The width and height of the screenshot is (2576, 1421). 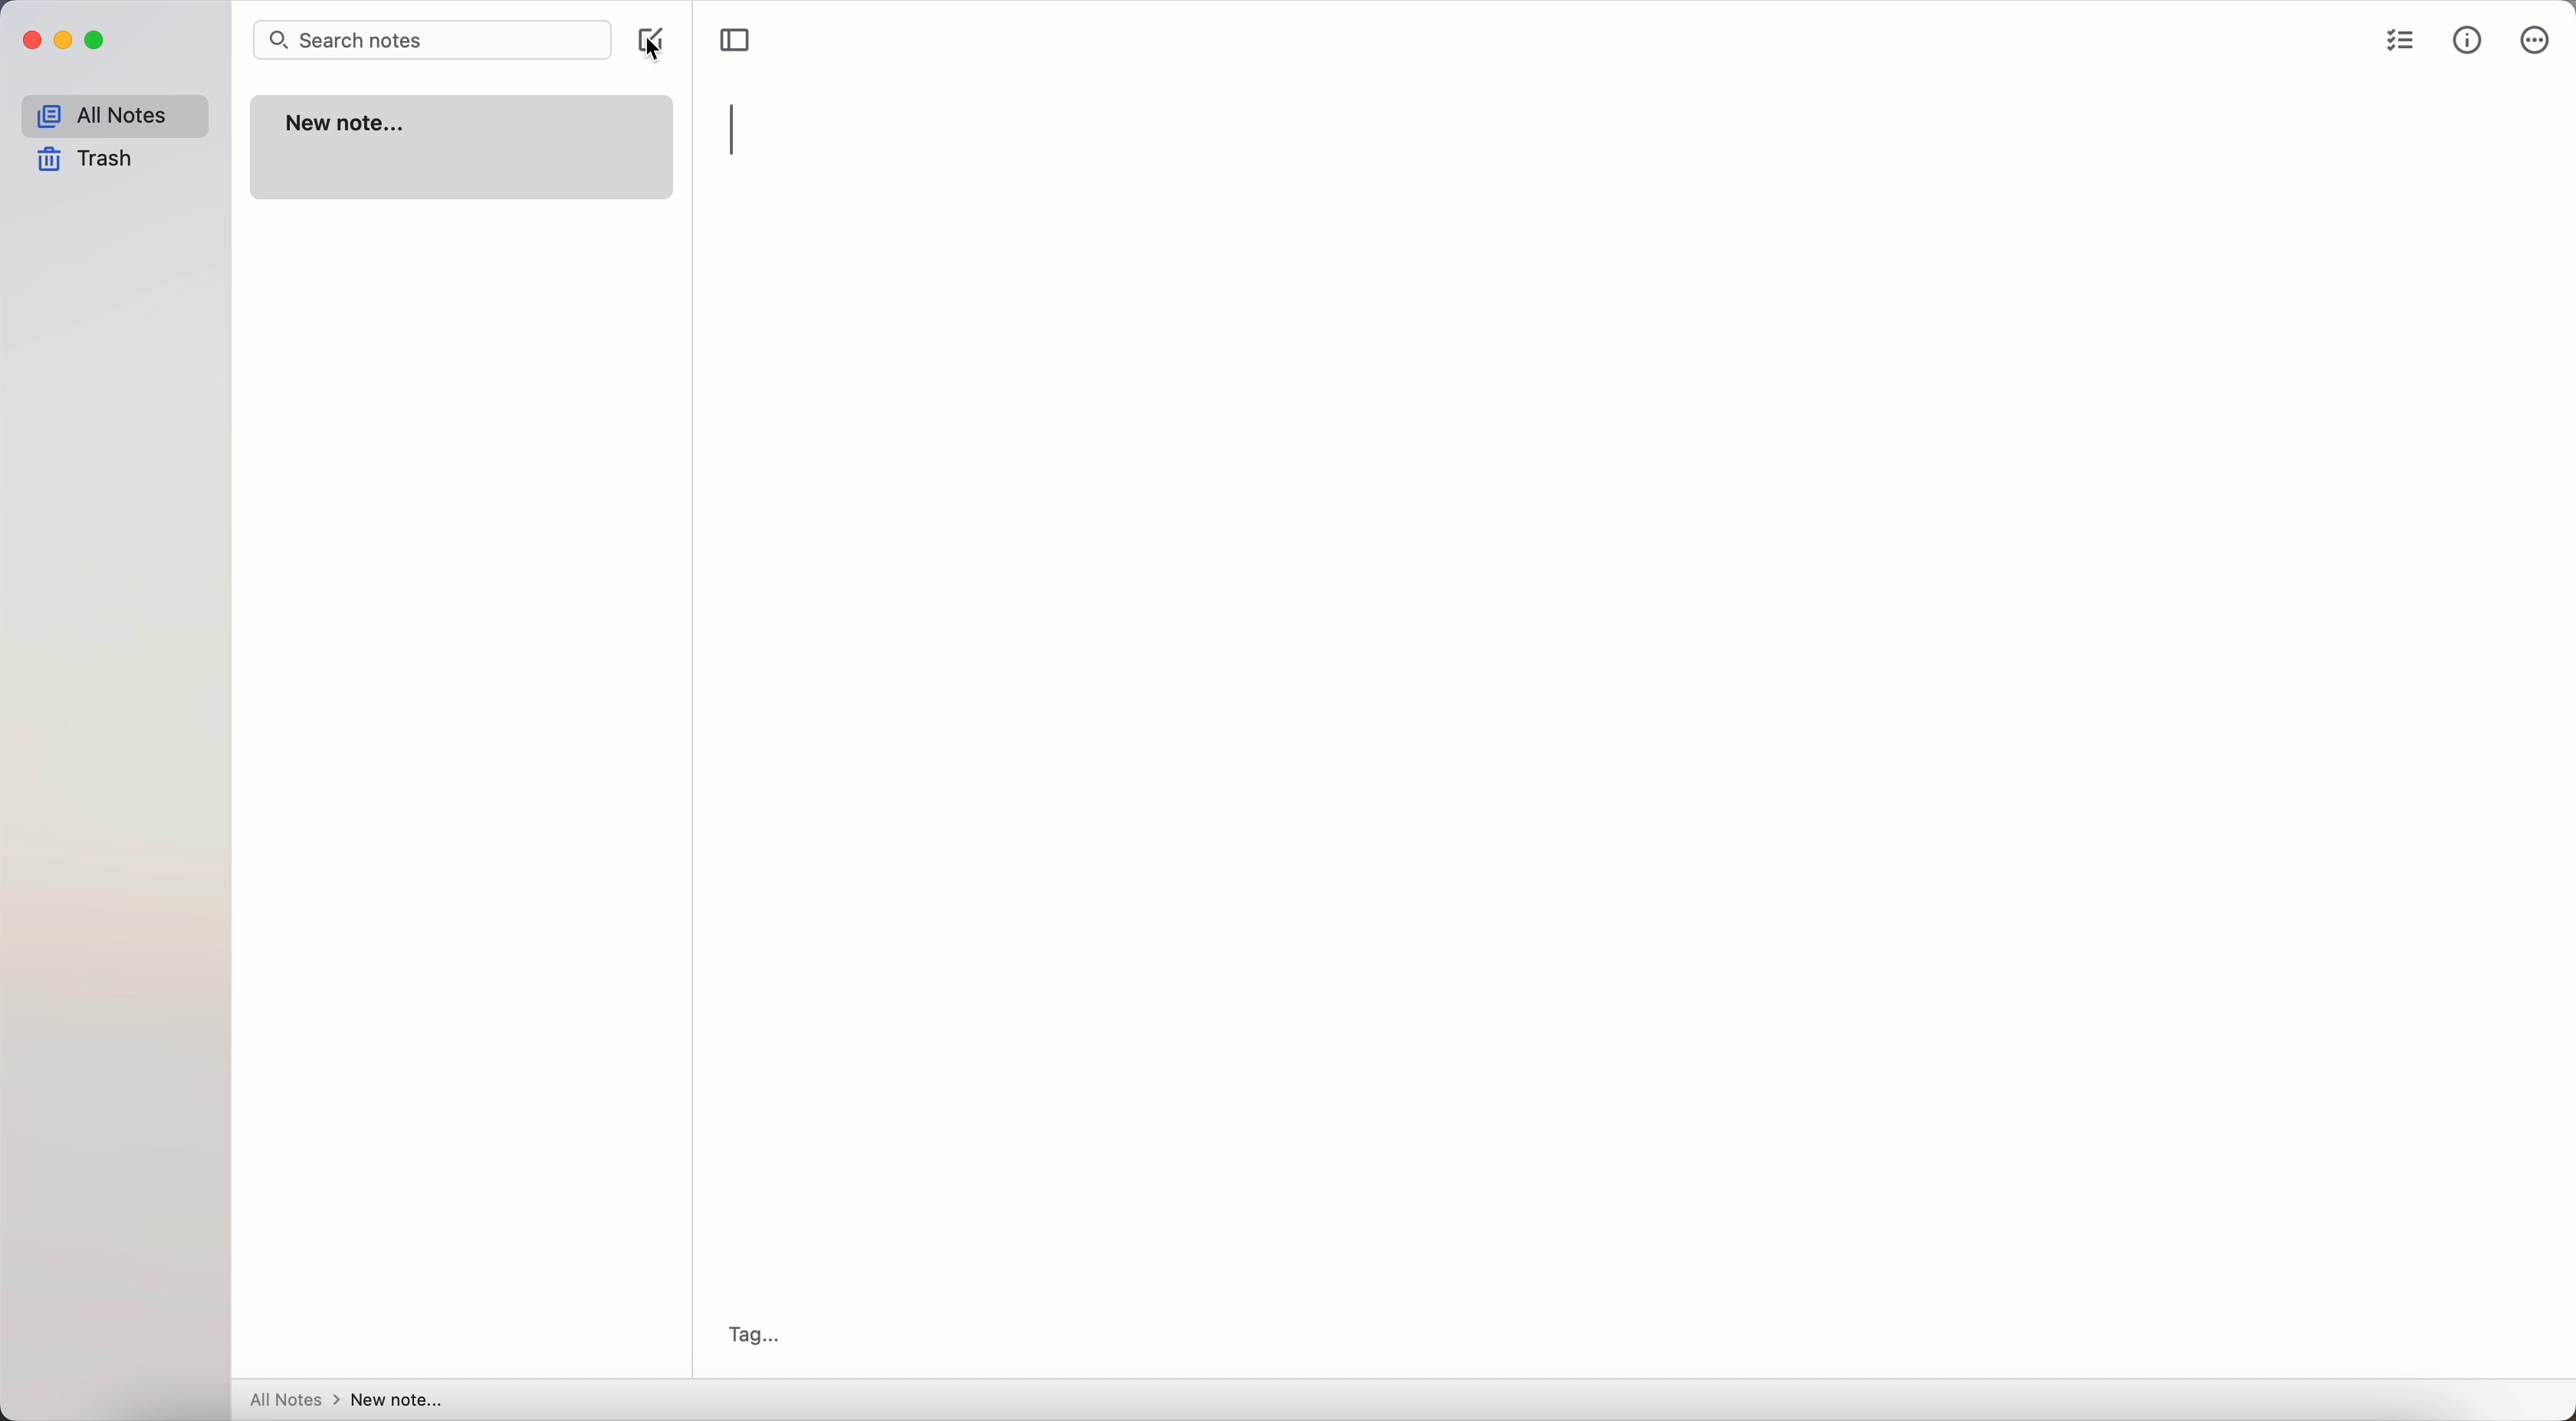 What do you see at coordinates (118, 113) in the screenshot?
I see `all notes` at bounding box center [118, 113].